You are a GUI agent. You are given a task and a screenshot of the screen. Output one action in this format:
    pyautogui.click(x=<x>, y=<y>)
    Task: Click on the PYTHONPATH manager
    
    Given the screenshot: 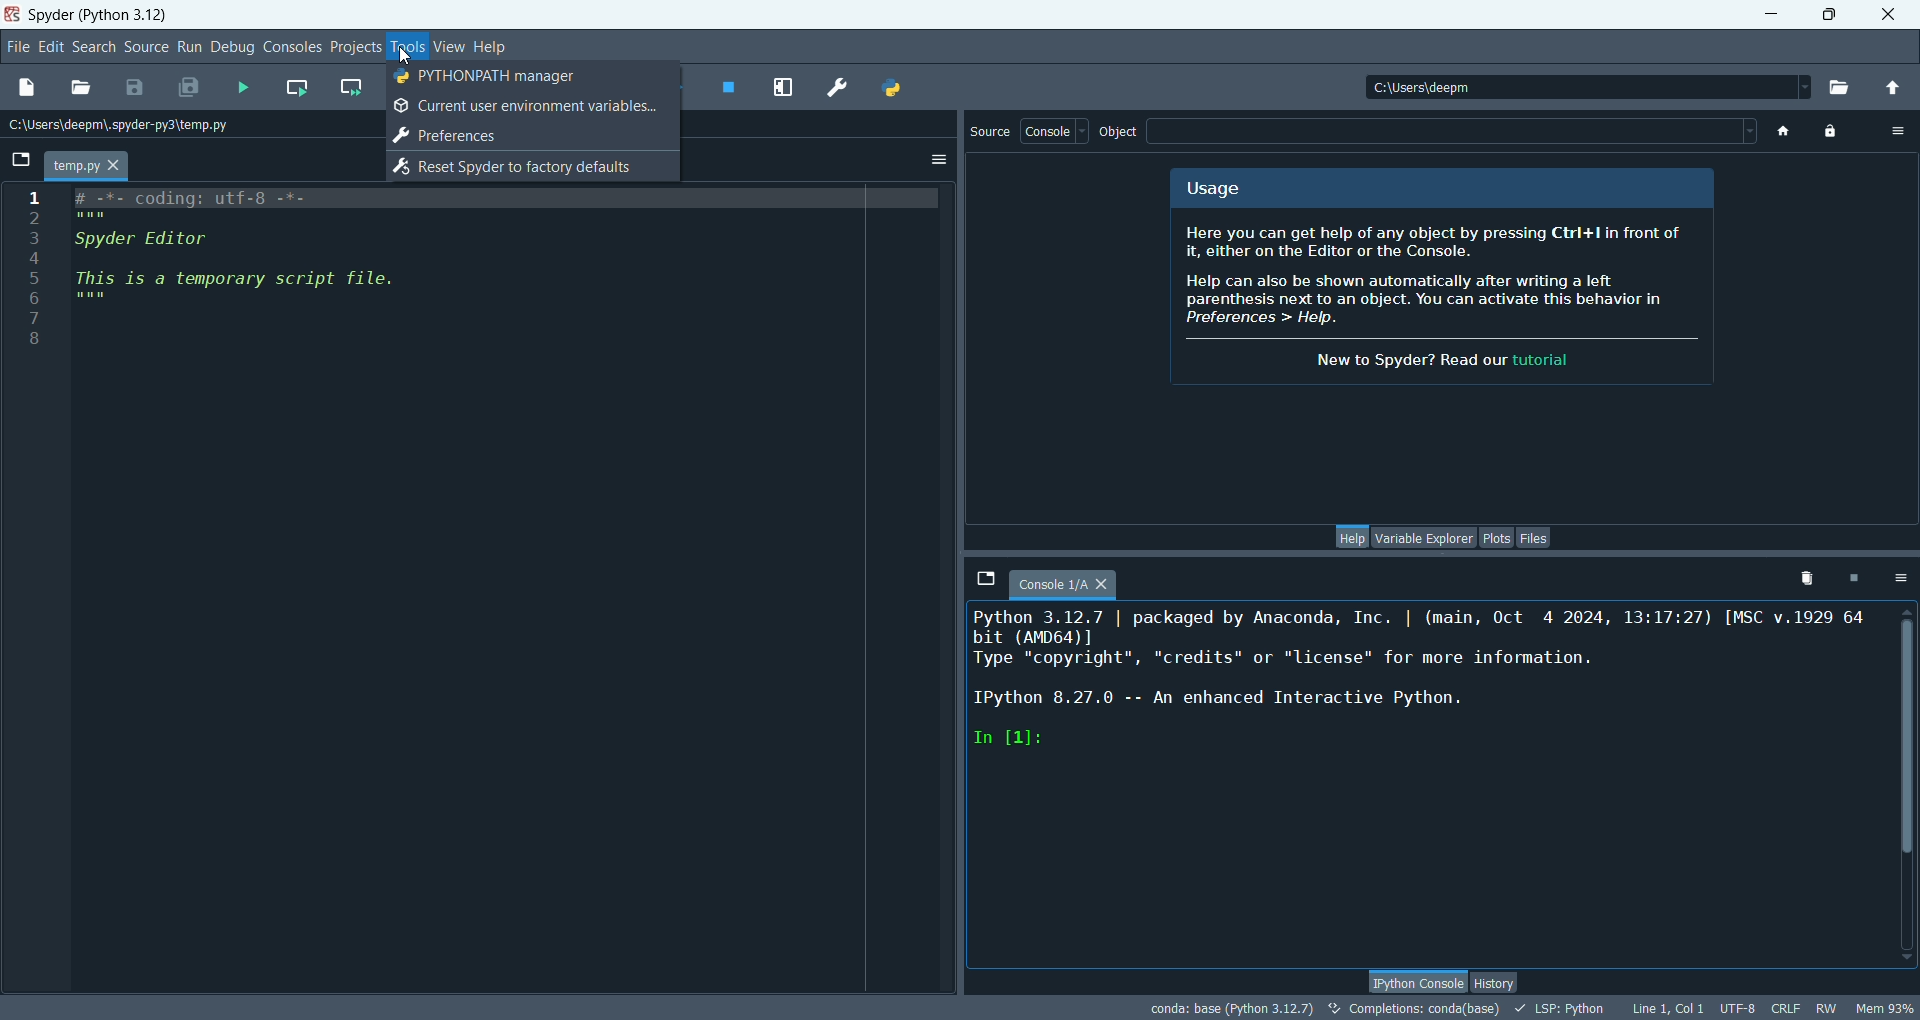 What is the action you would take?
    pyautogui.click(x=891, y=86)
    